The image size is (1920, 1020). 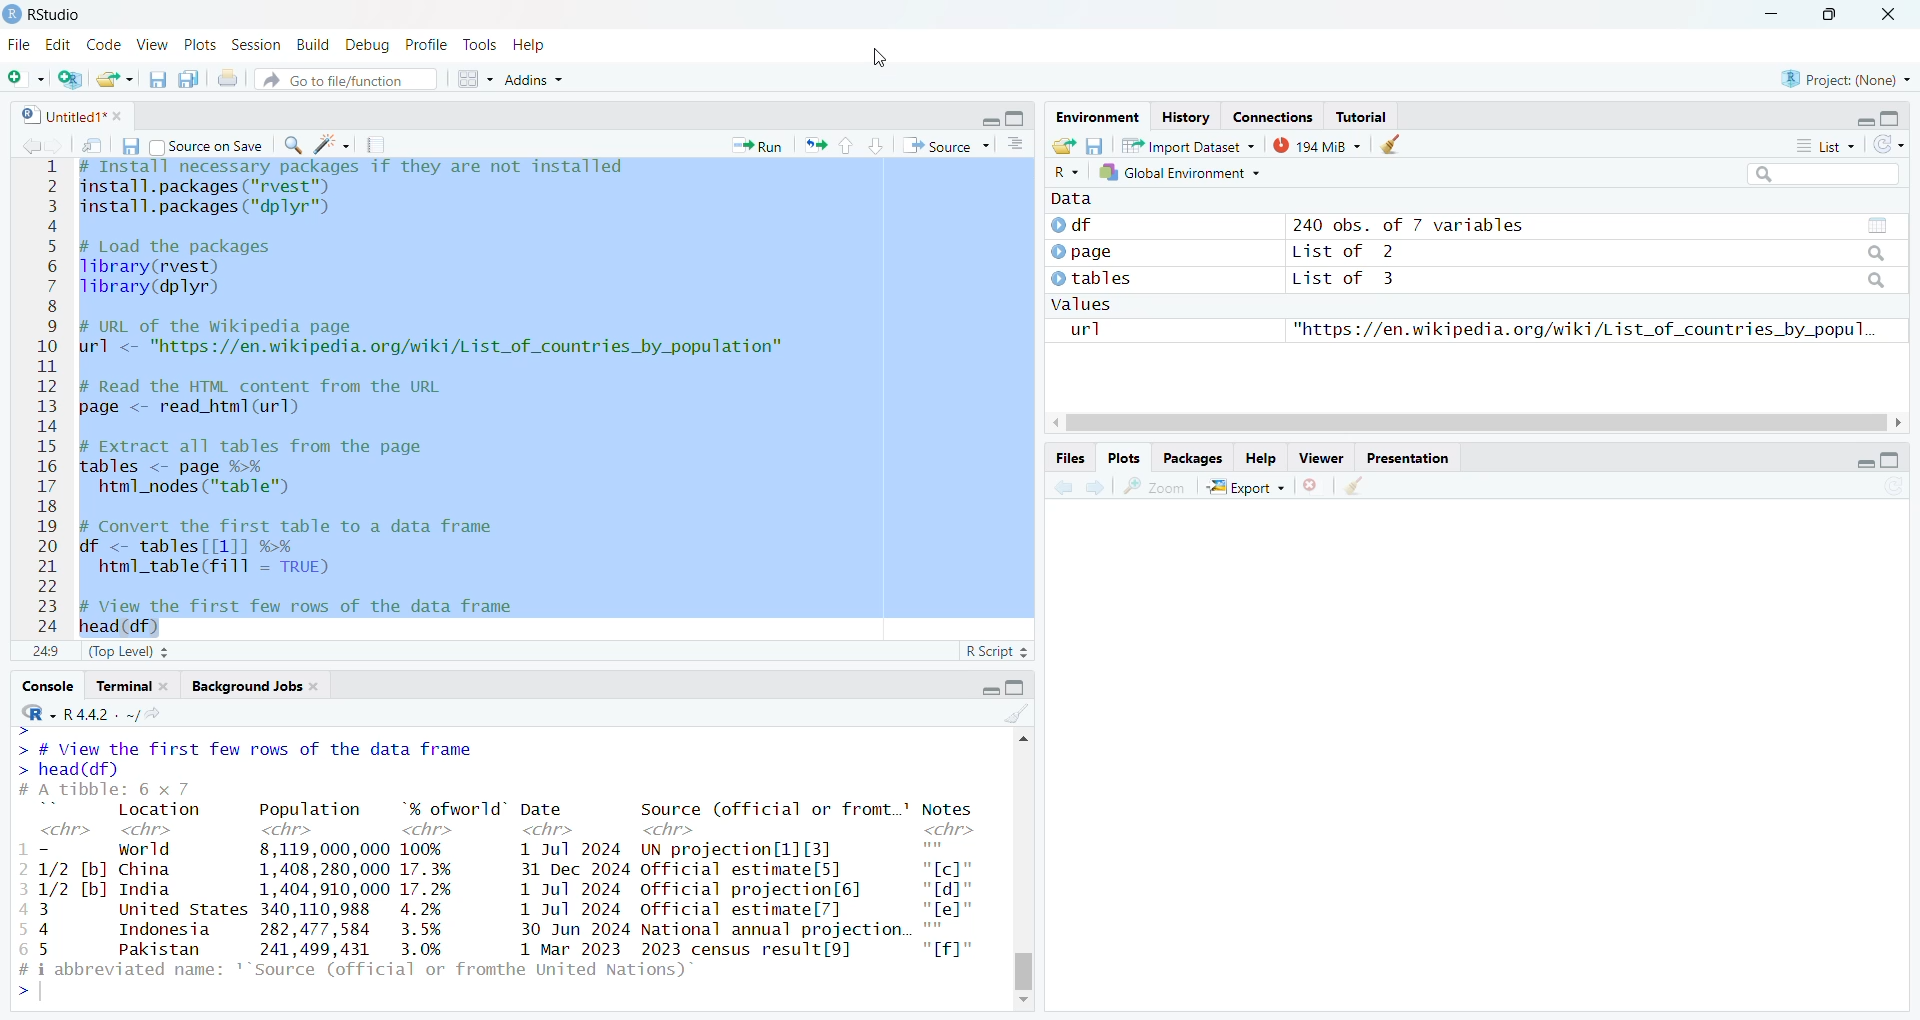 What do you see at coordinates (1876, 253) in the screenshot?
I see `search icon` at bounding box center [1876, 253].